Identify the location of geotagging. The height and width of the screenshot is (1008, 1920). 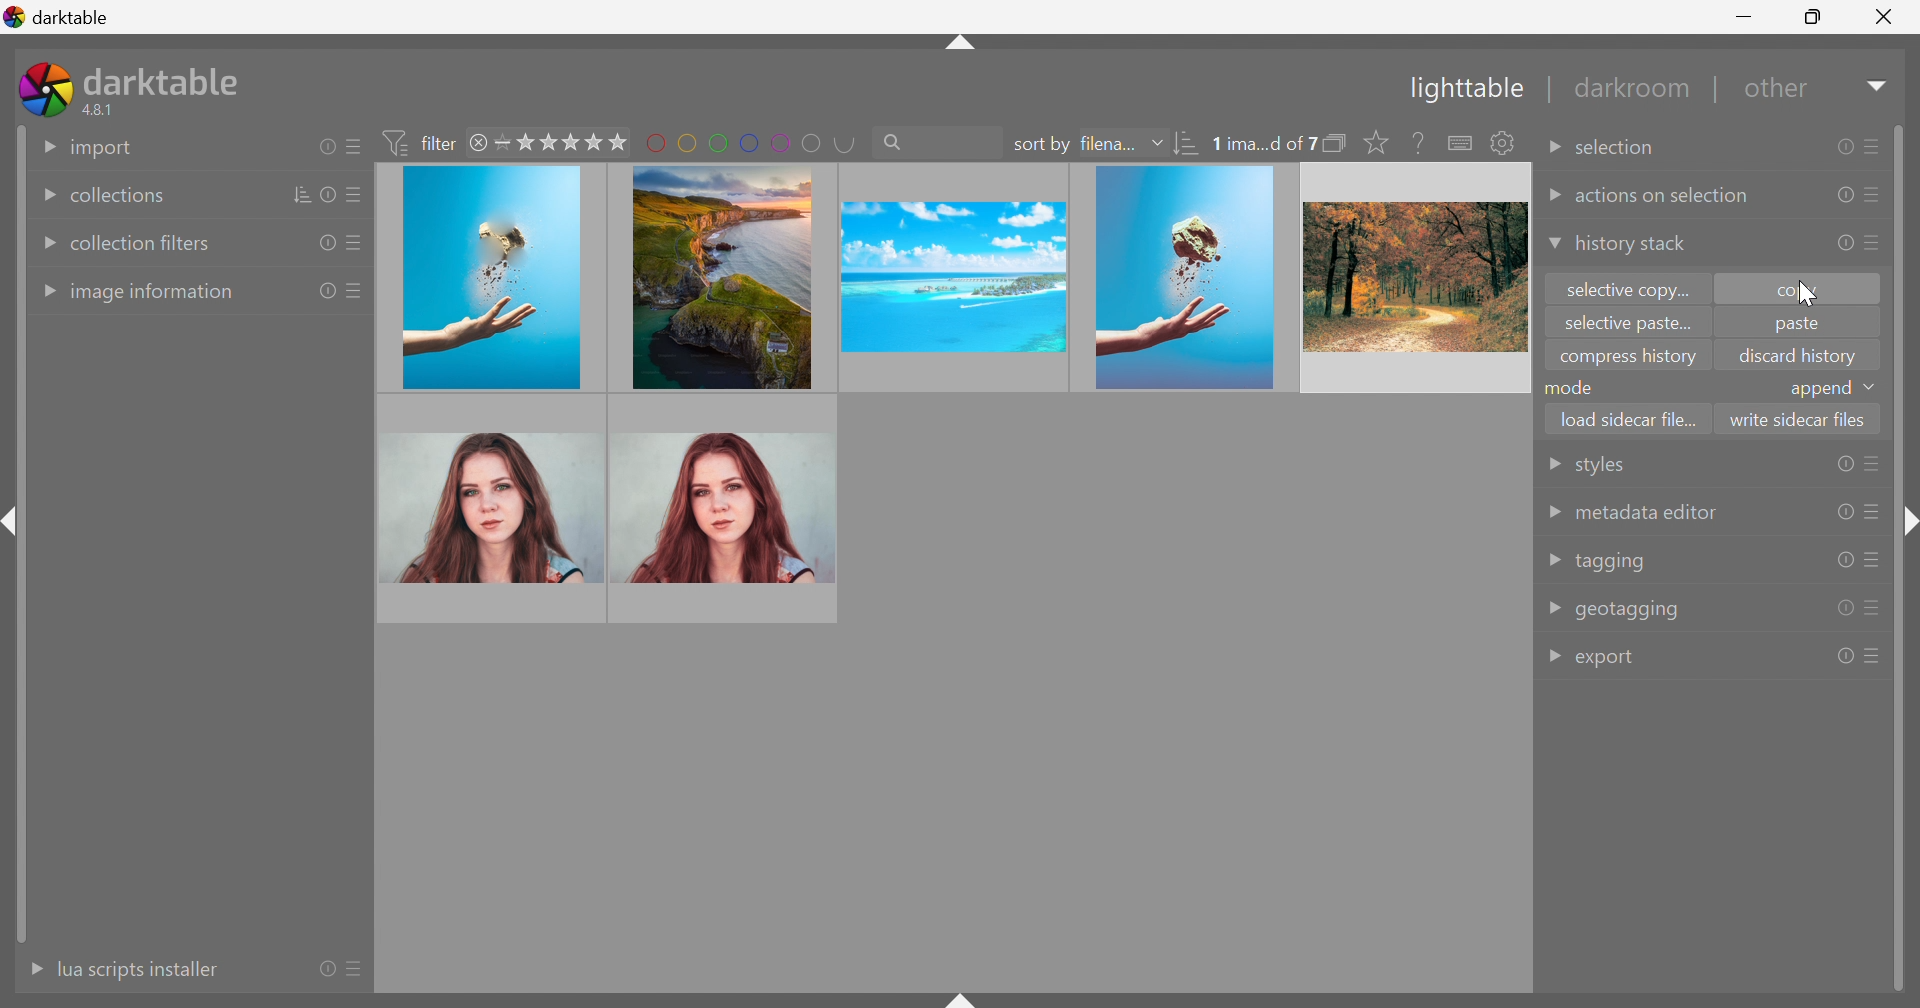
(1629, 610).